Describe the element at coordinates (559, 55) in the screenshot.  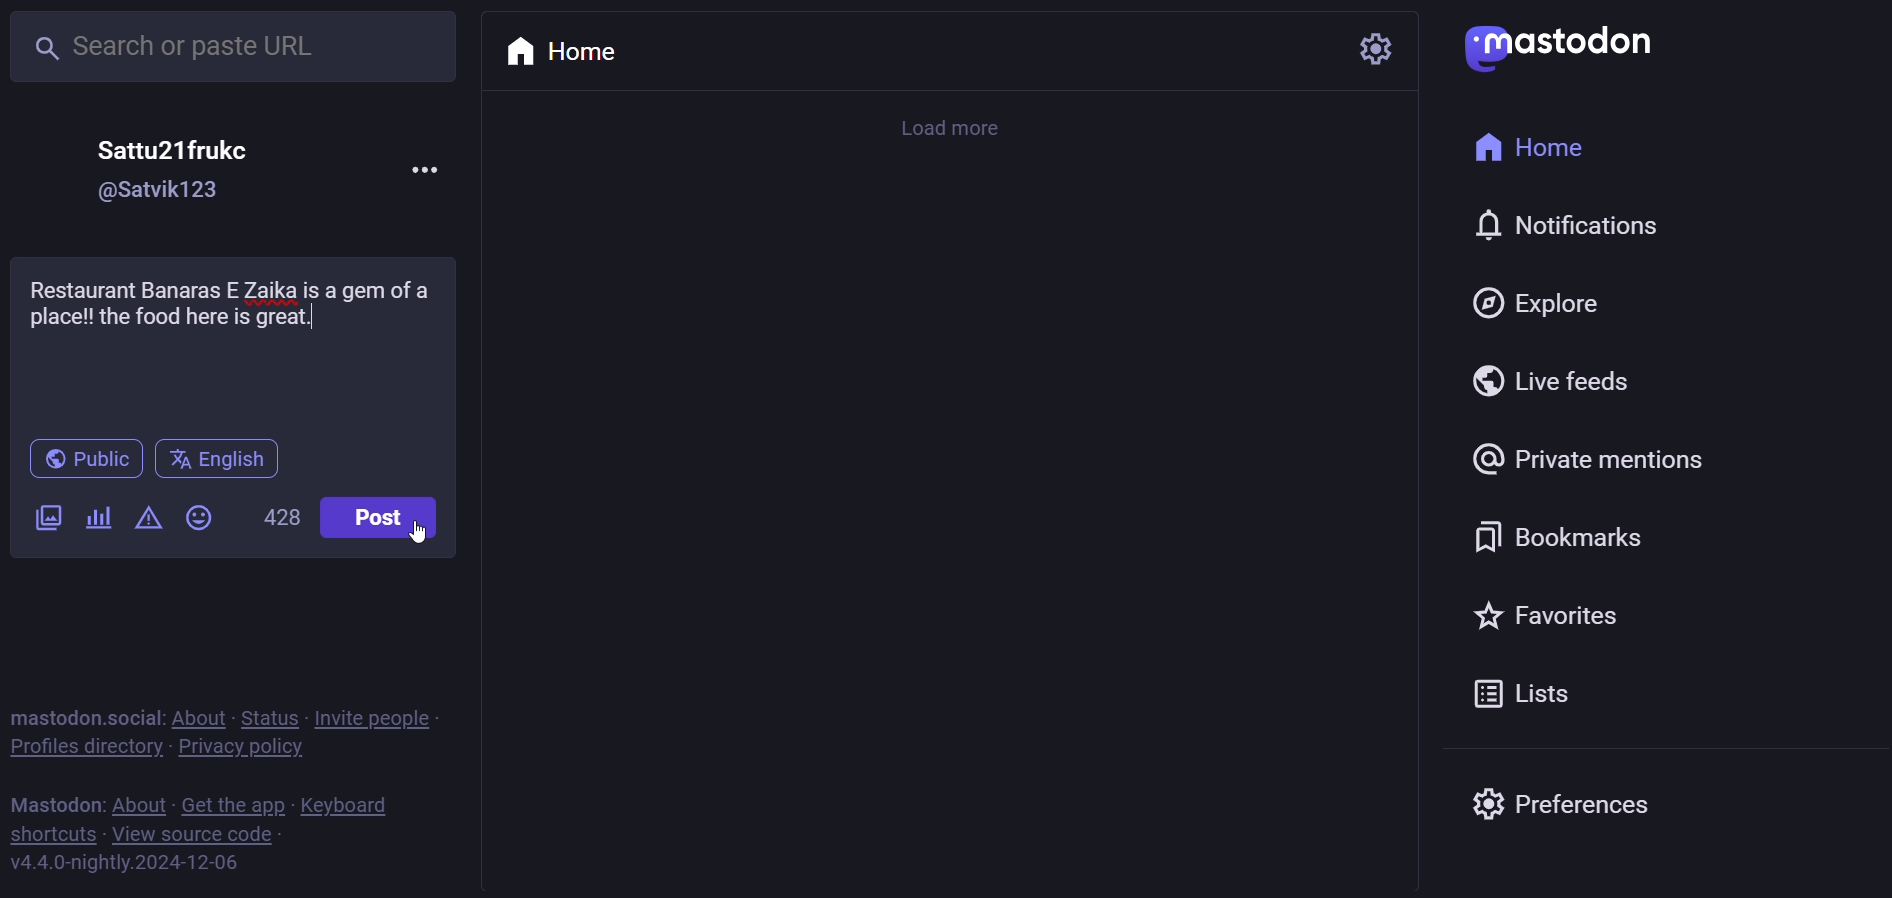
I see `home` at that location.